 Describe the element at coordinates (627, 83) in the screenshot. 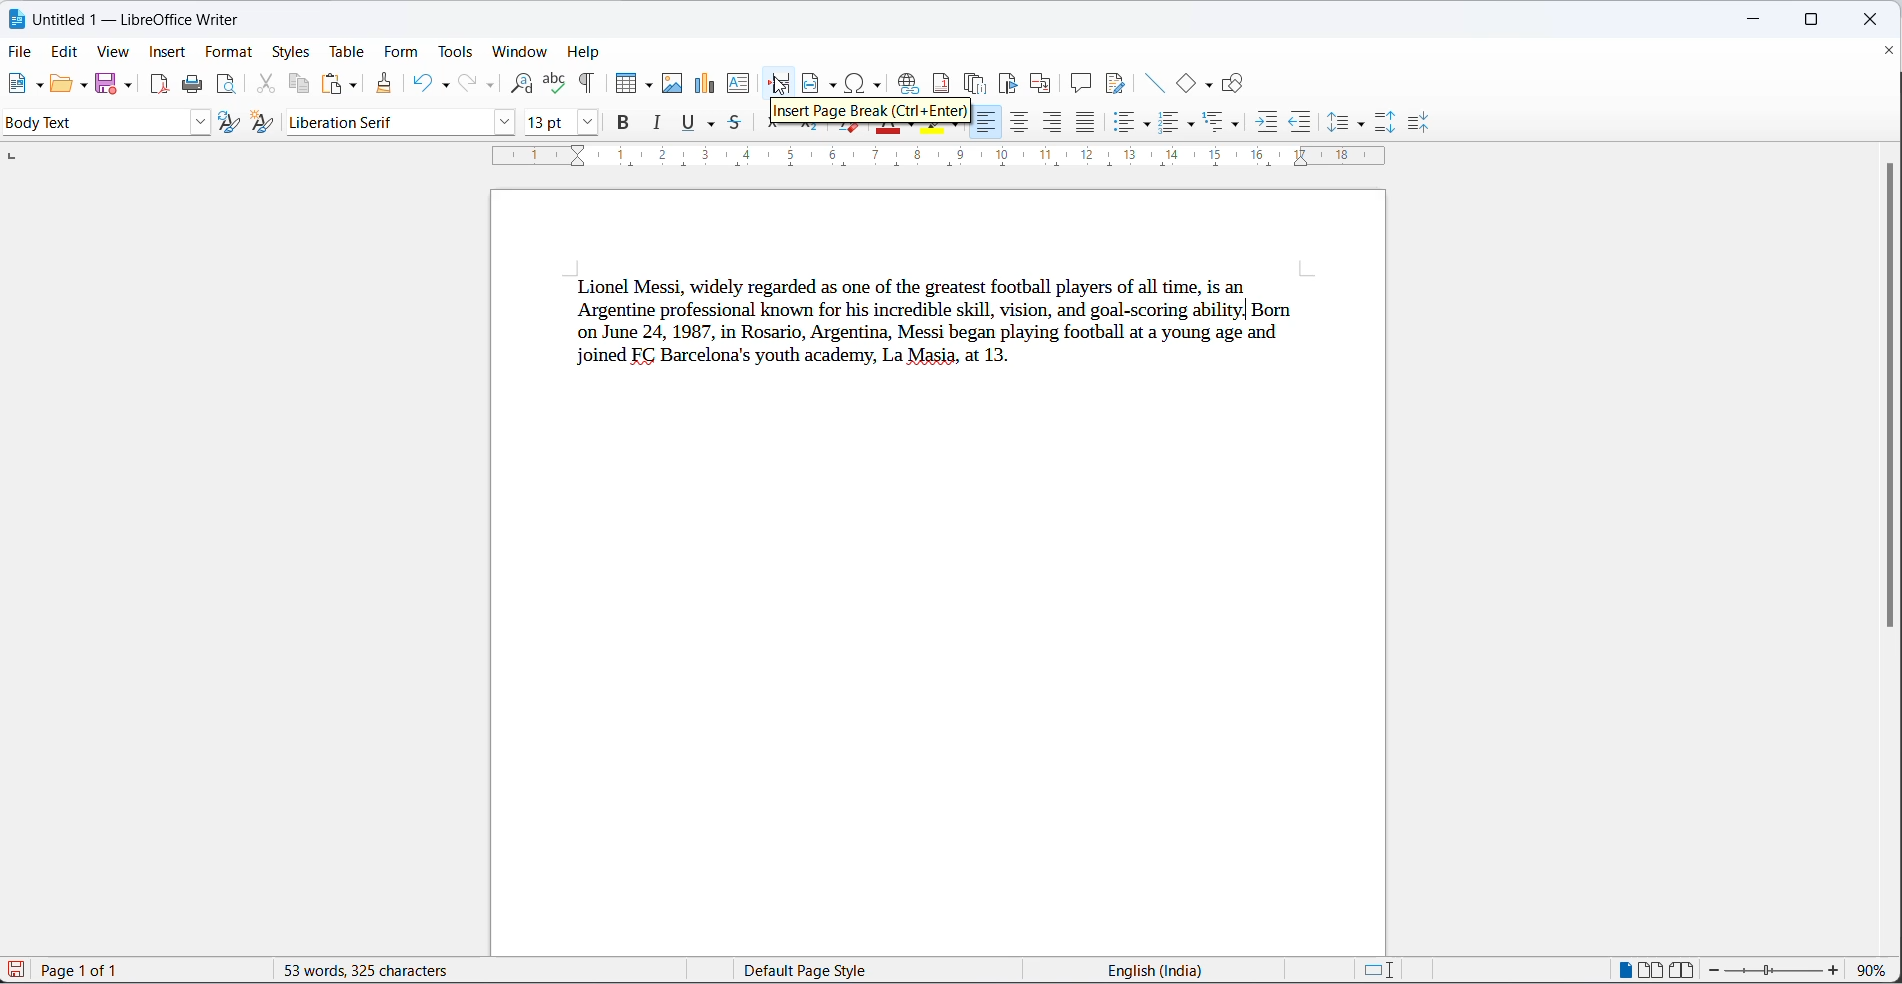

I see `insert table` at that location.